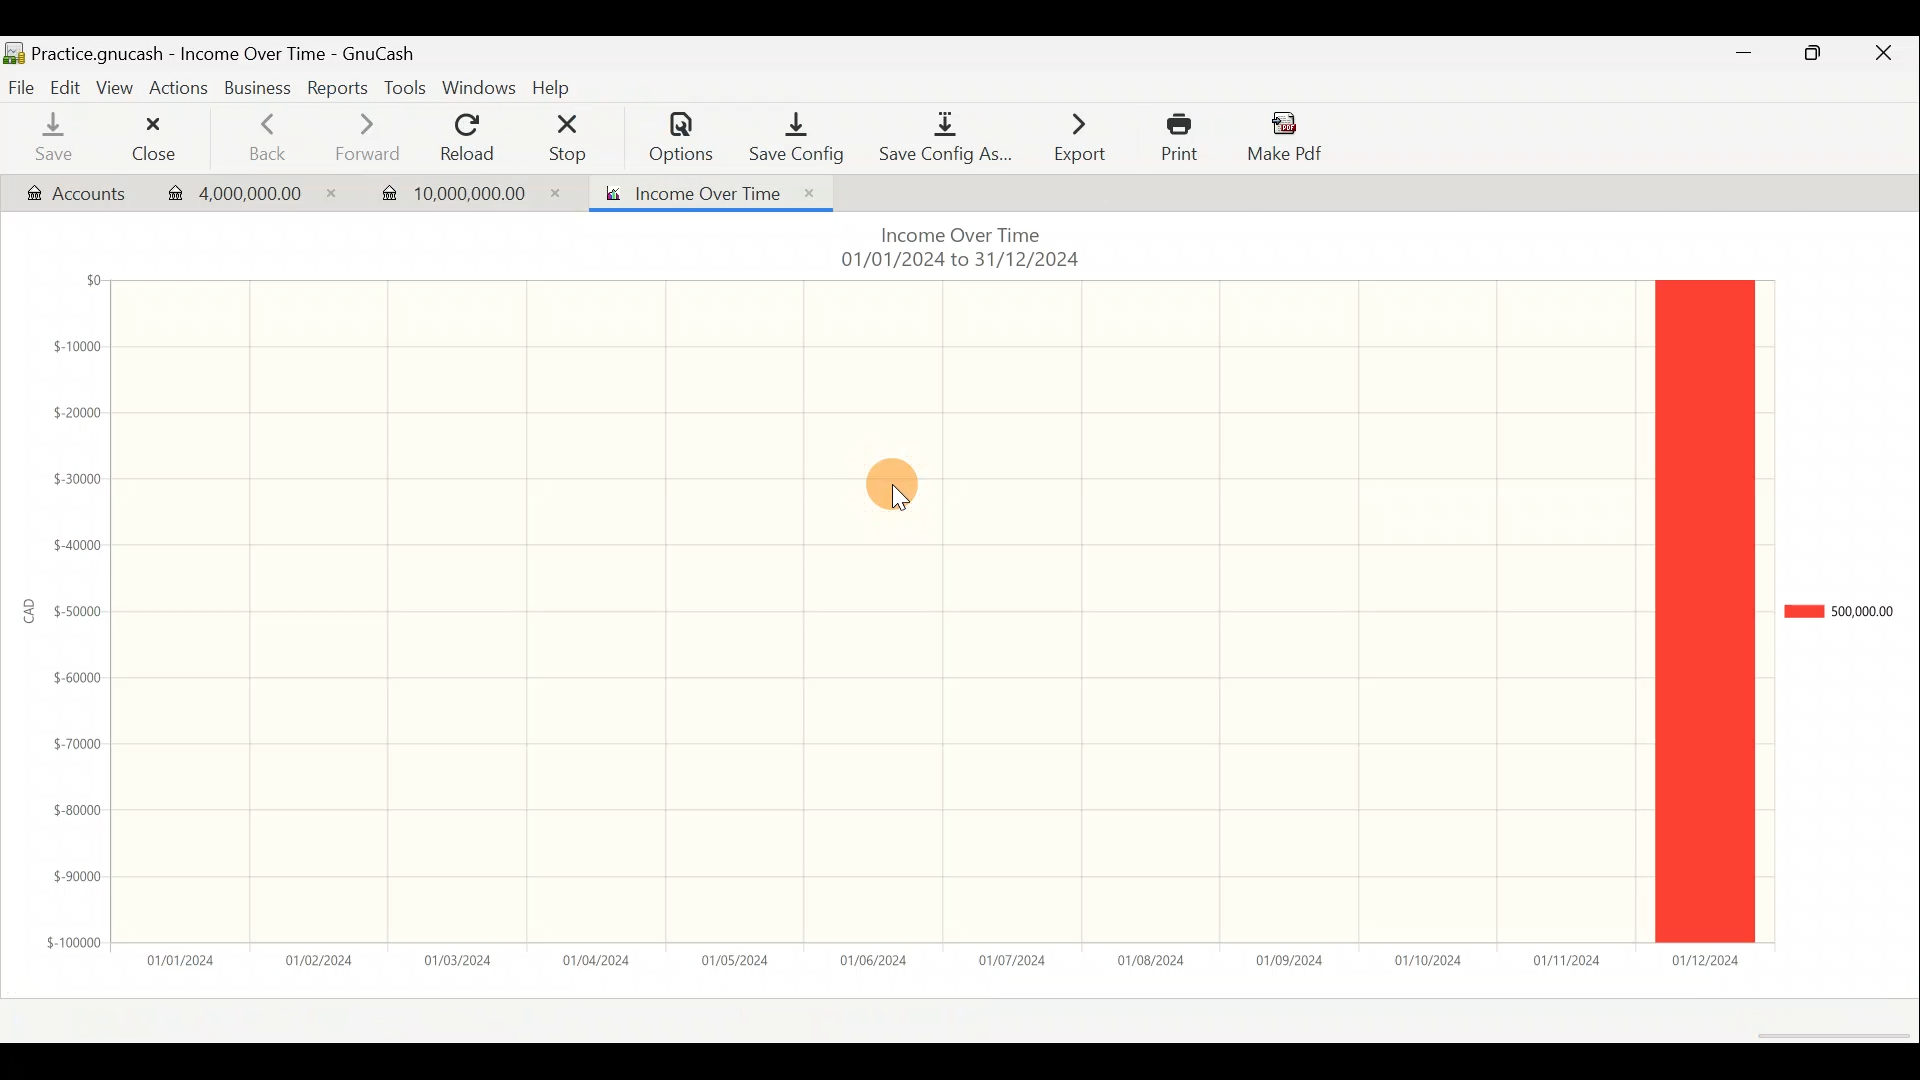 The image size is (1920, 1080). What do you see at coordinates (22, 88) in the screenshot?
I see `File` at bounding box center [22, 88].